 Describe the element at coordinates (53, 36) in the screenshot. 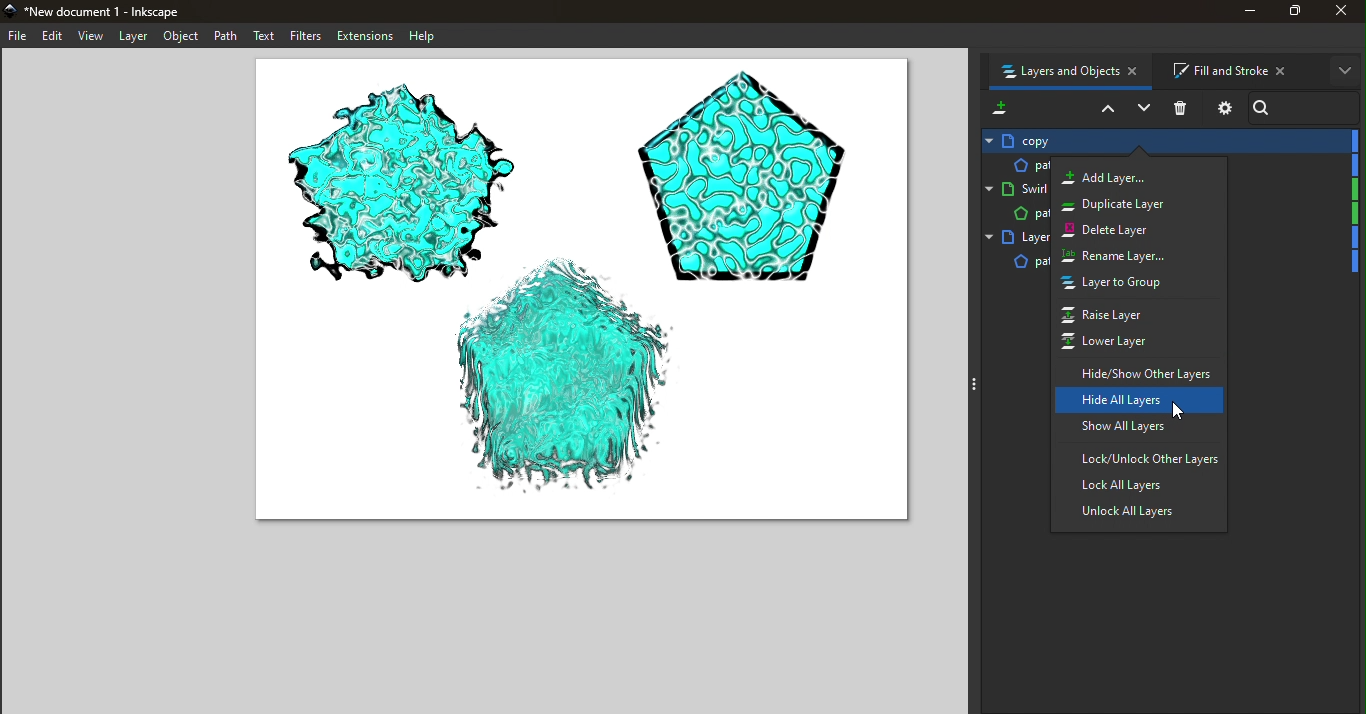

I see `Edit` at that location.